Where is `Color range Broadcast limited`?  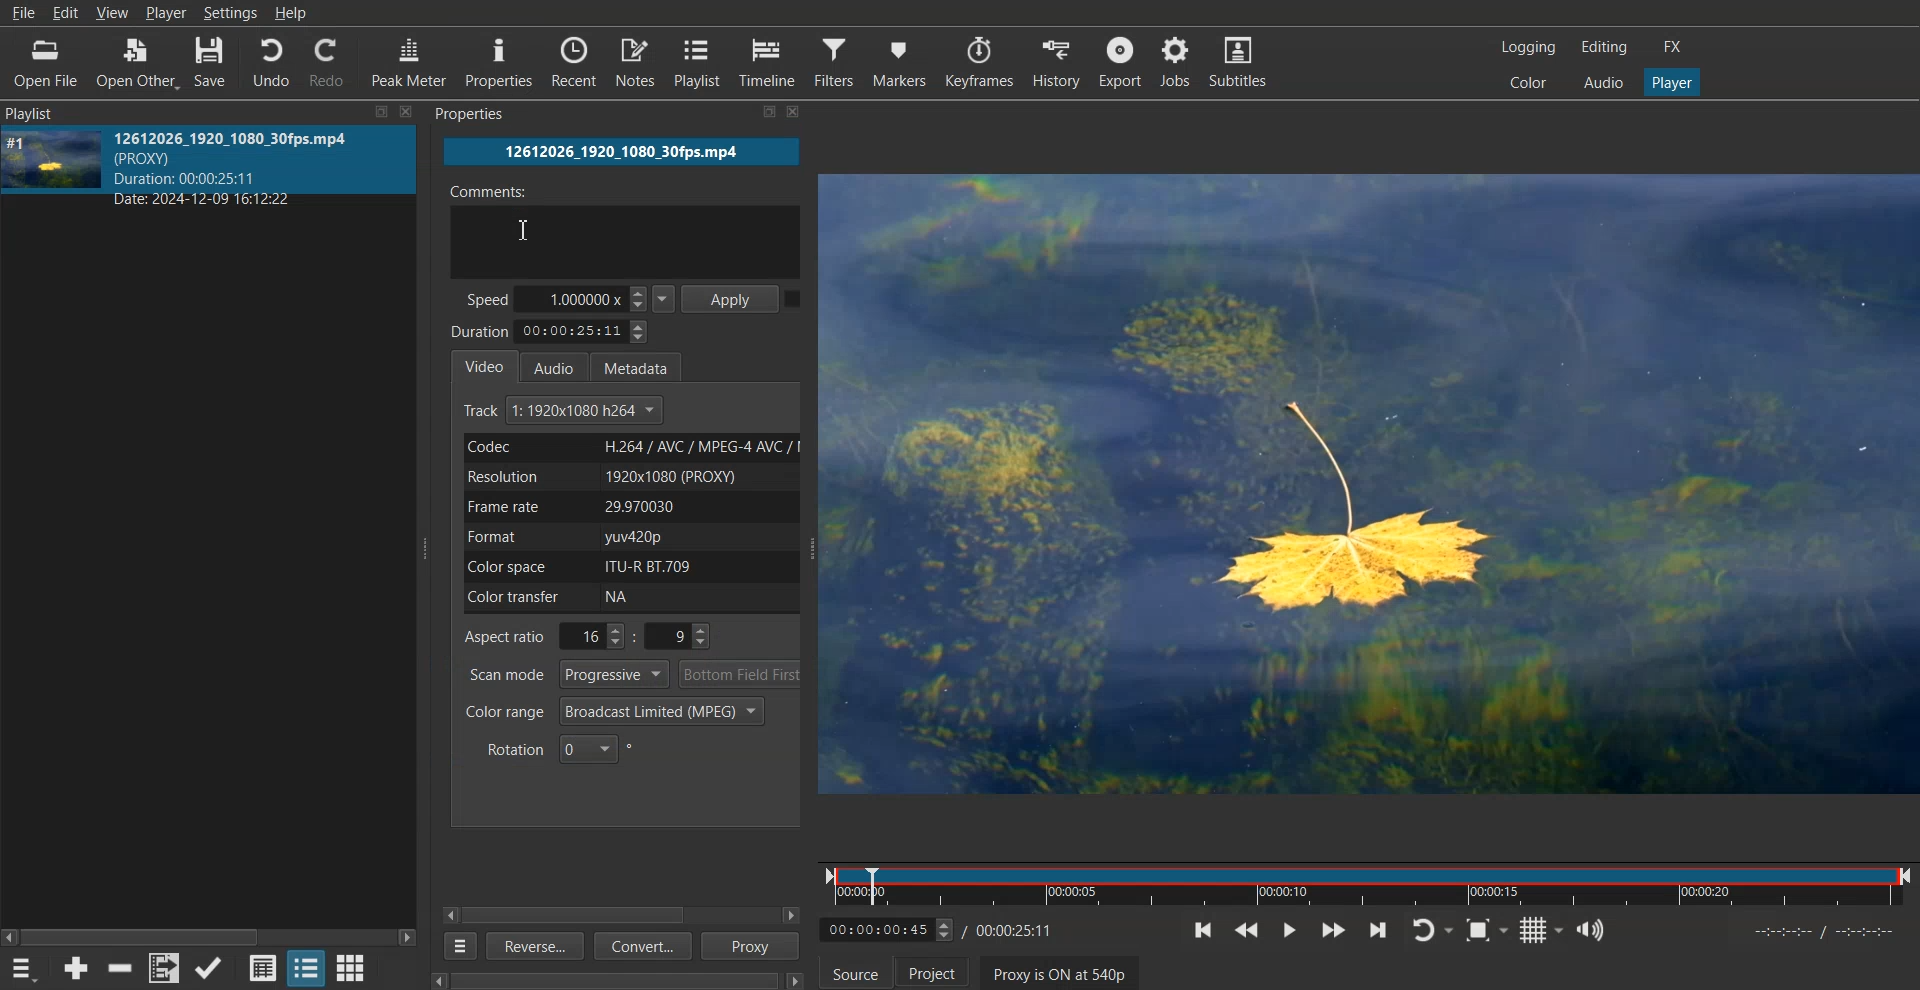 Color range Broadcast limited is located at coordinates (614, 711).